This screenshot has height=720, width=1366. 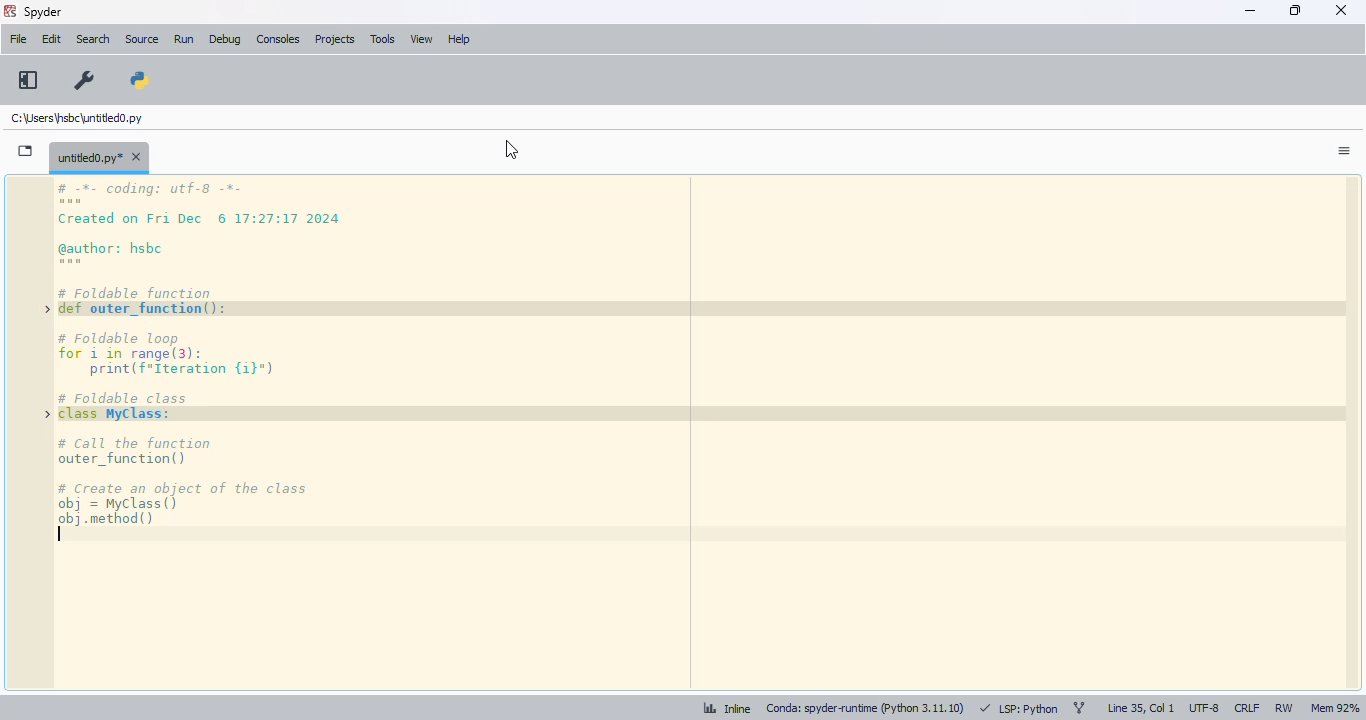 What do you see at coordinates (336, 40) in the screenshot?
I see `projects` at bounding box center [336, 40].